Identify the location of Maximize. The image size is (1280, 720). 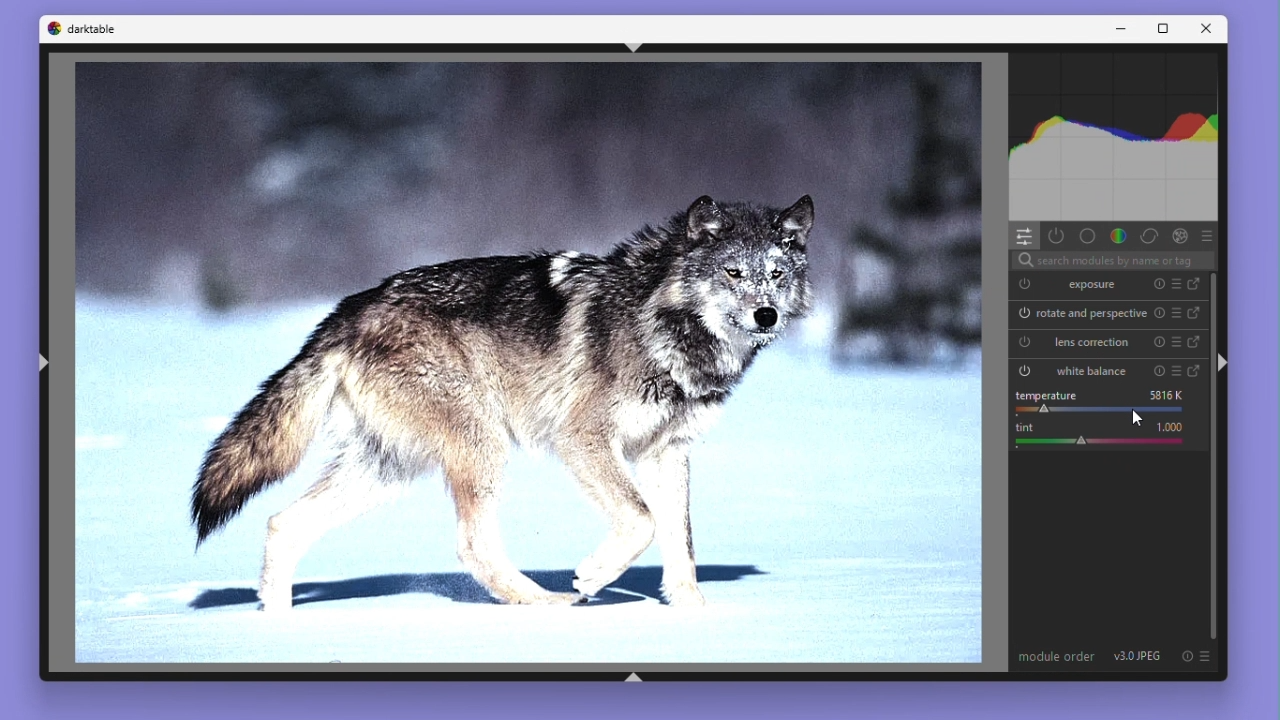
(1163, 28).